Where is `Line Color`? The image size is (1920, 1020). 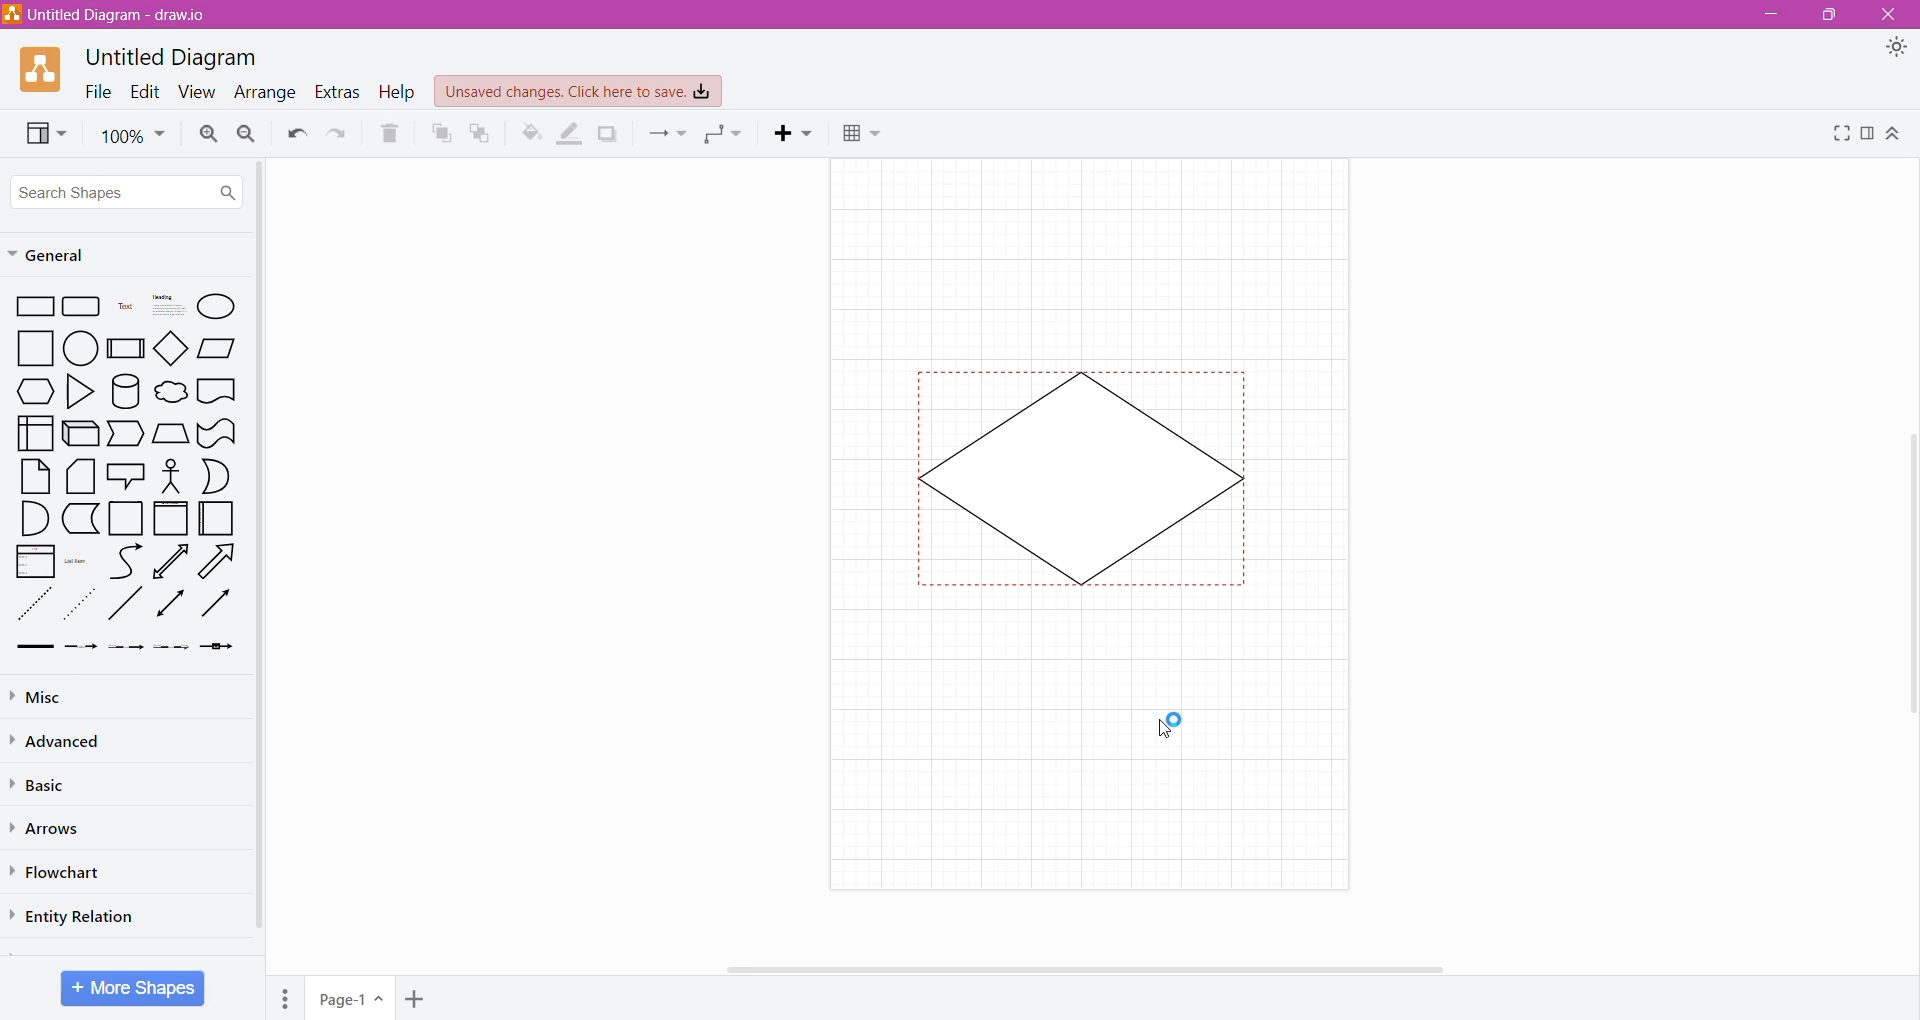 Line Color is located at coordinates (569, 134).